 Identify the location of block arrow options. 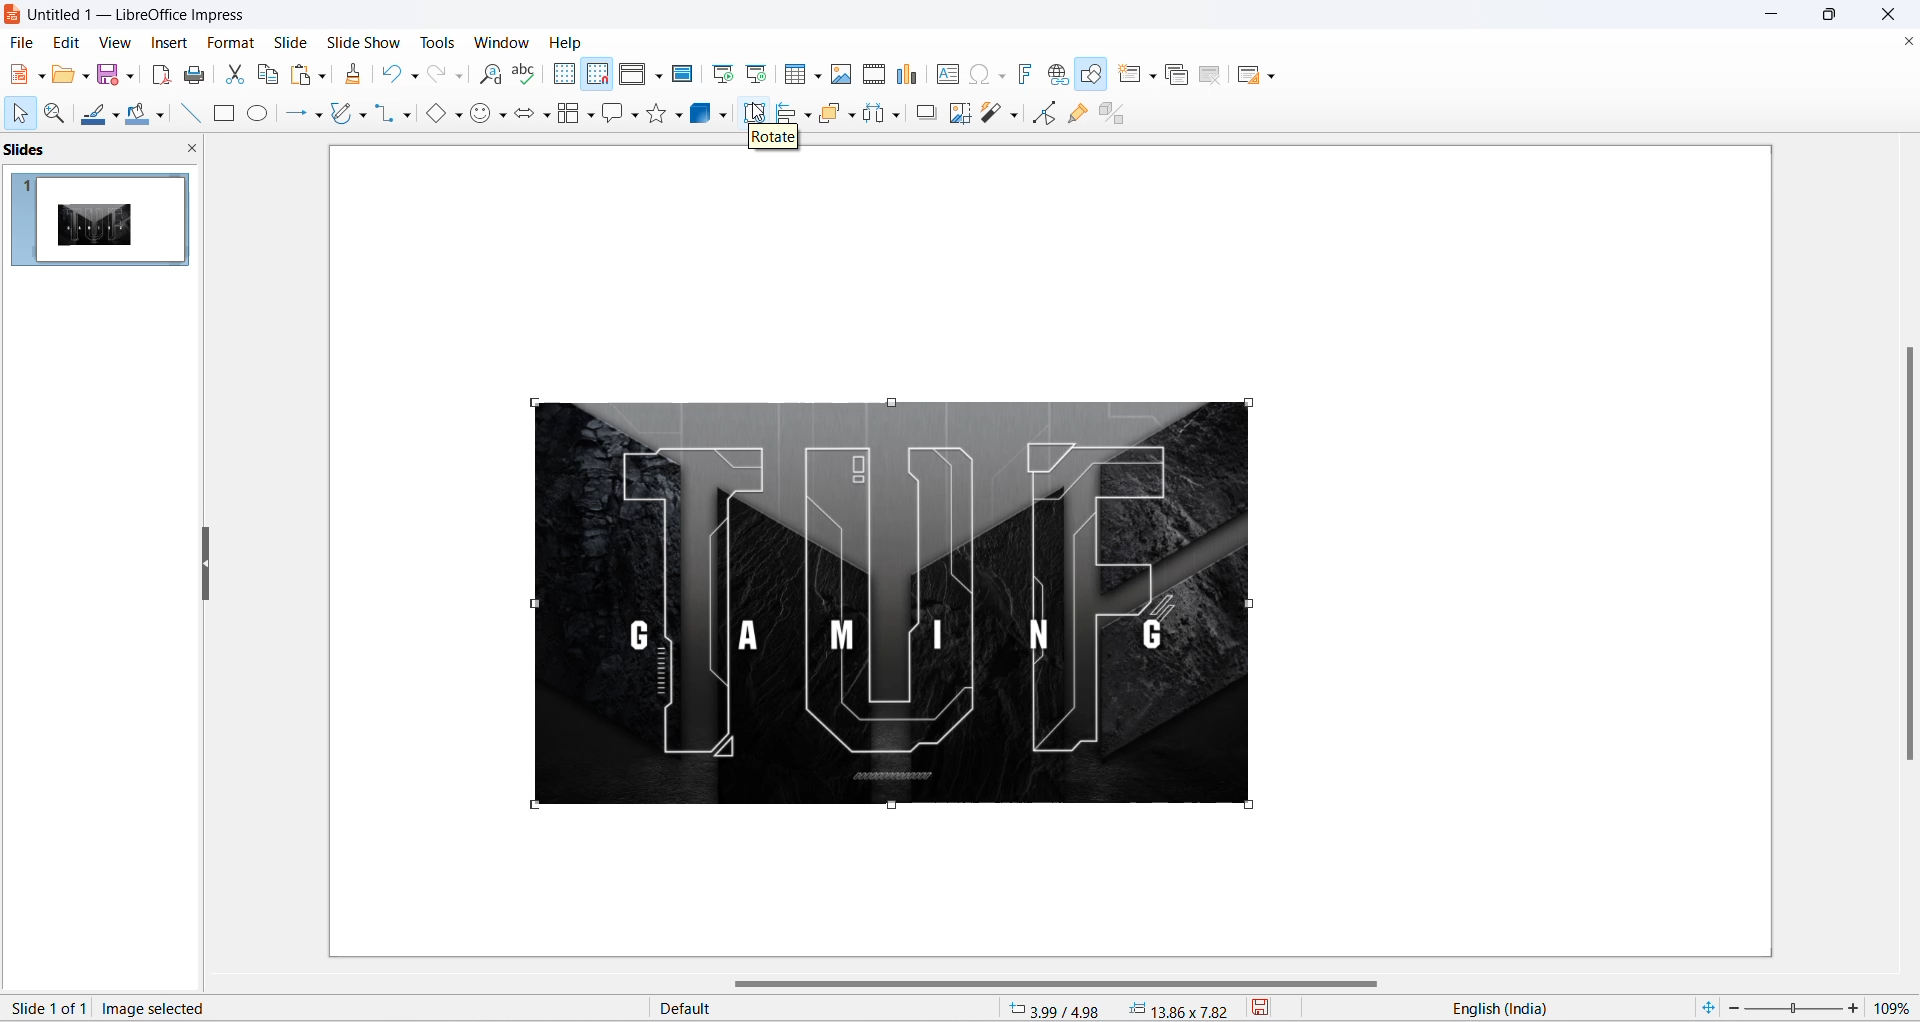
(547, 117).